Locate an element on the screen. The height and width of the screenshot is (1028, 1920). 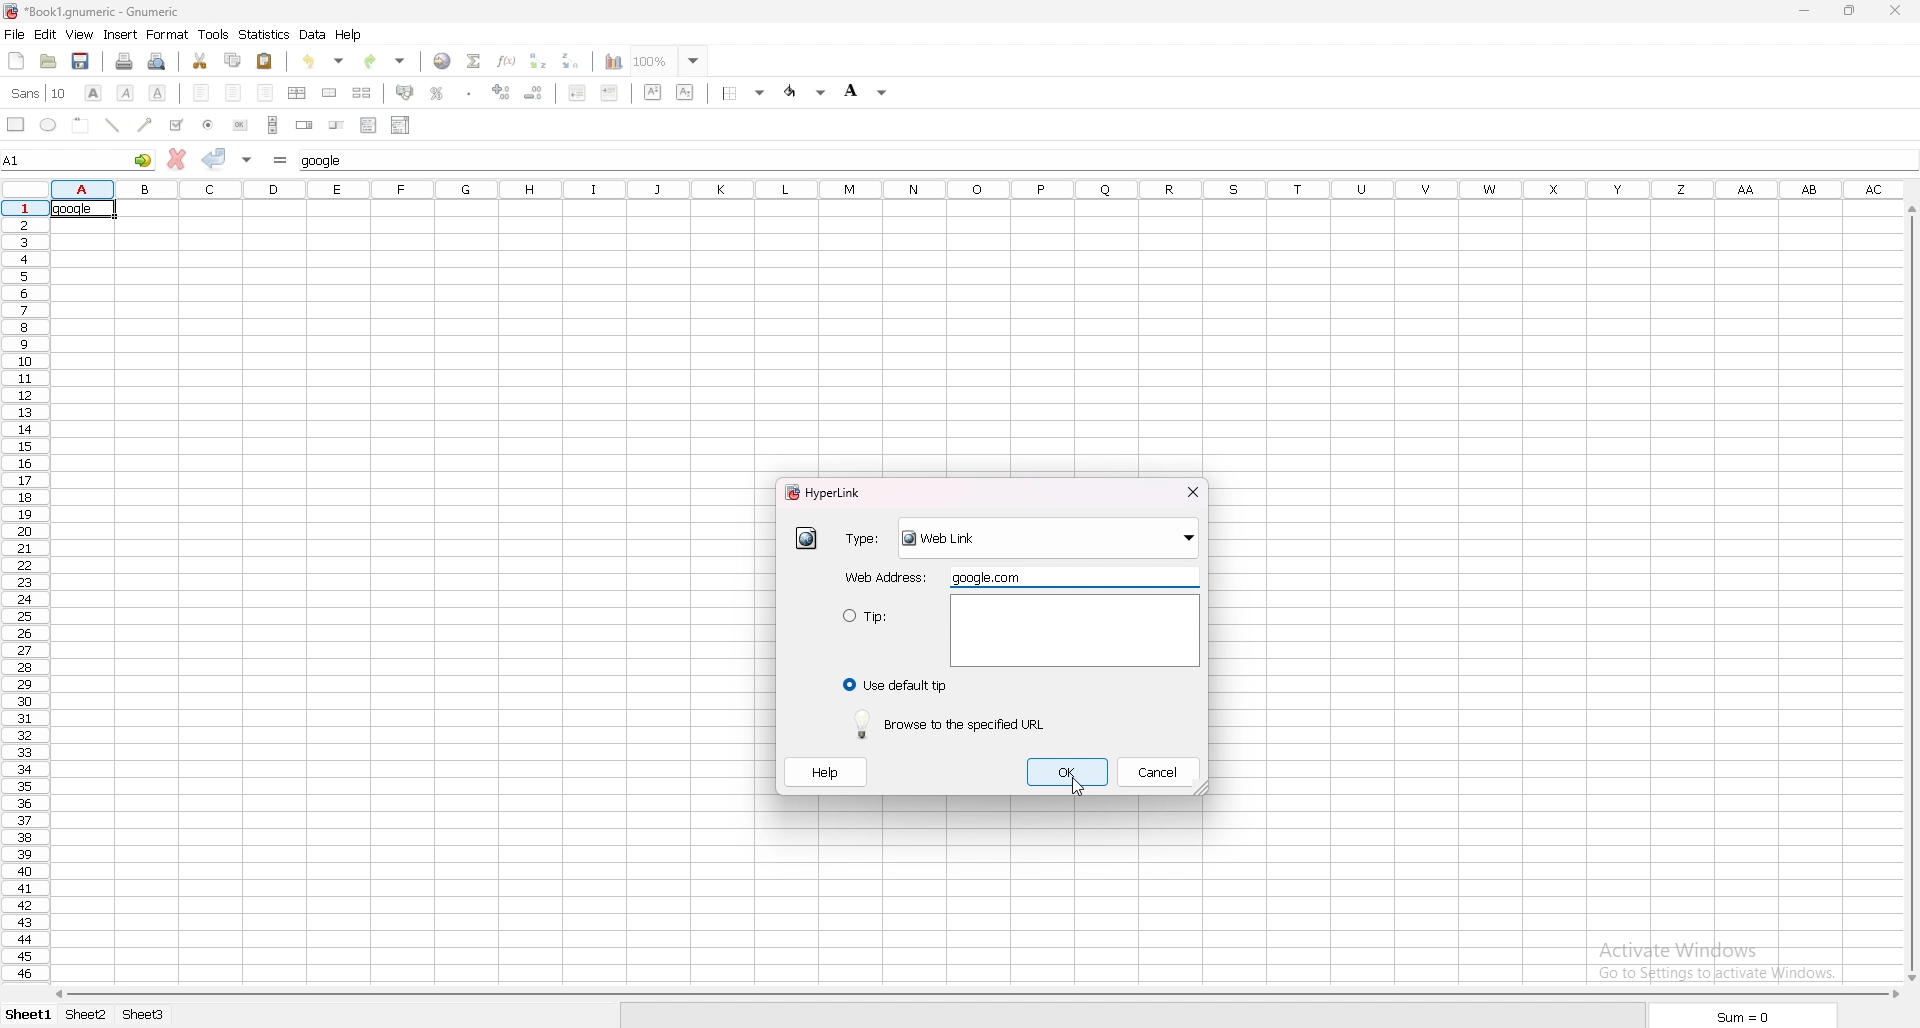
statistics is located at coordinates (265, 35).